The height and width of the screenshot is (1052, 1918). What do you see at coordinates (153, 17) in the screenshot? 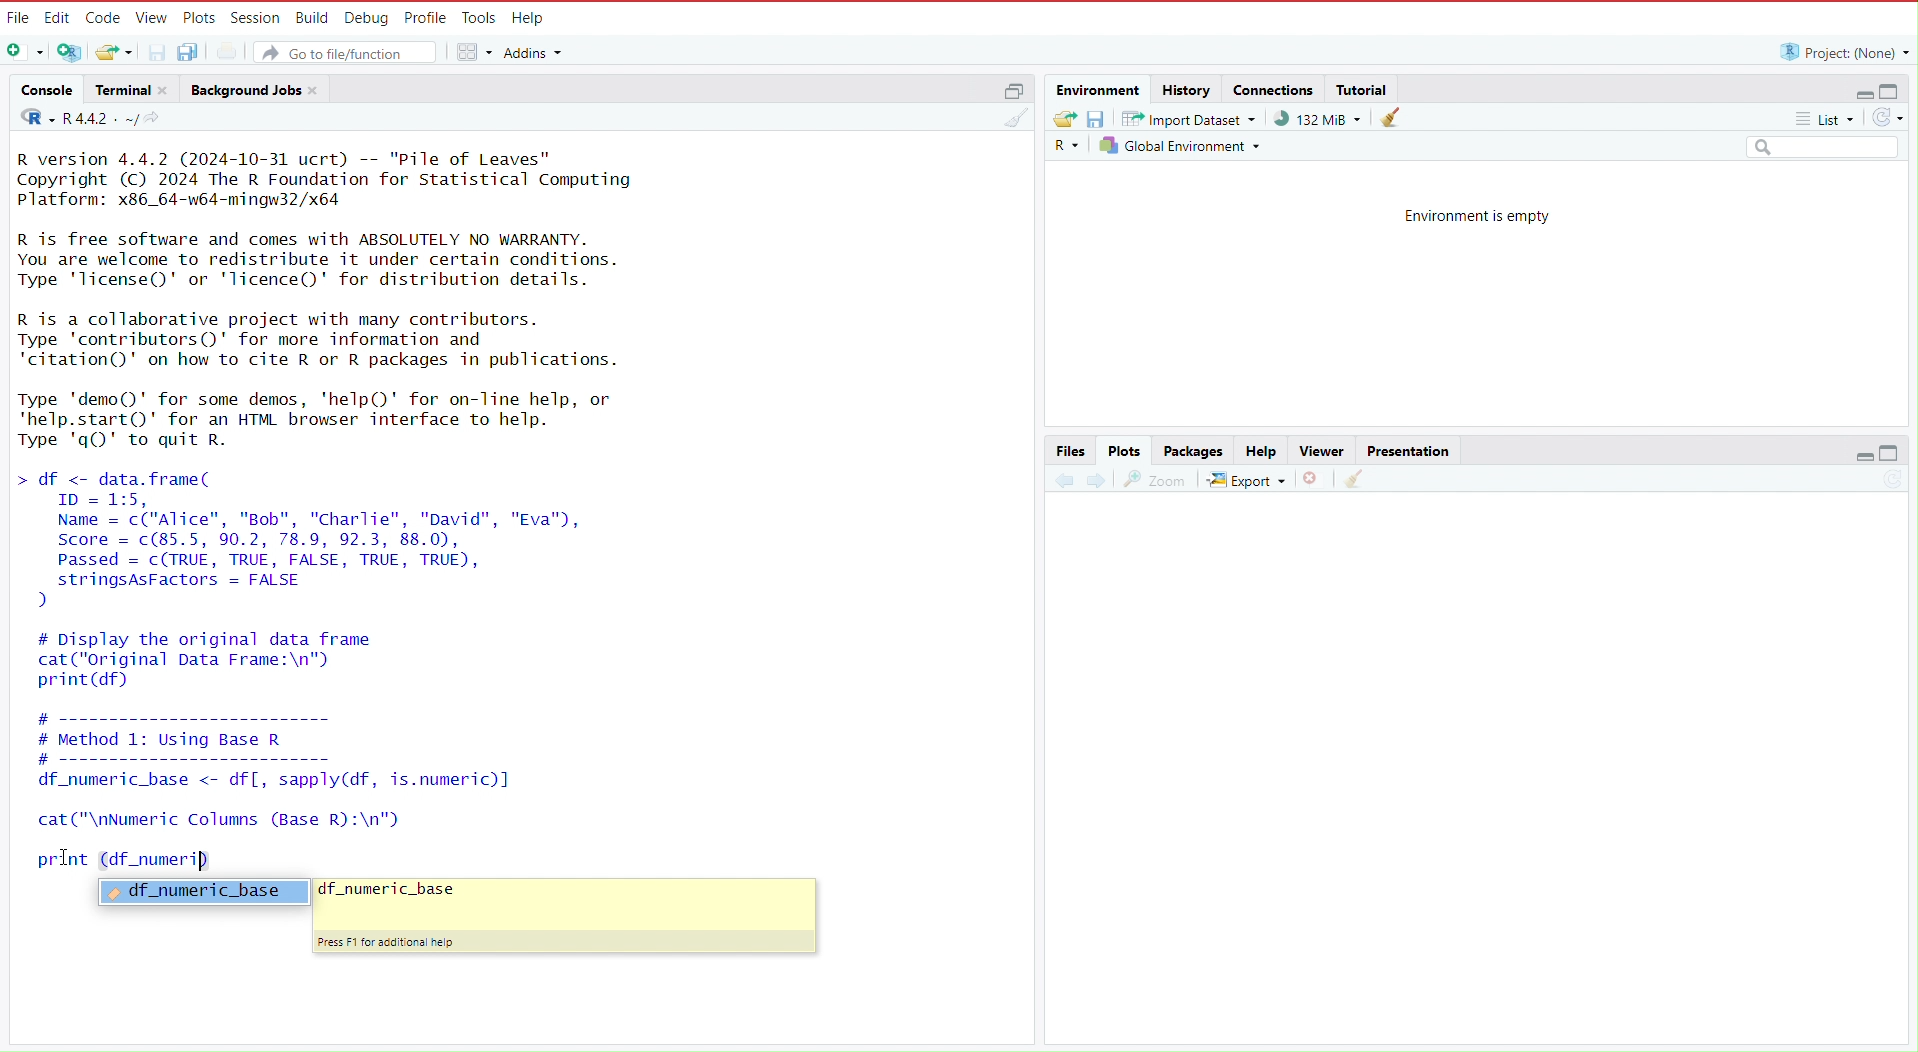
I see `View` at bounding box center [153, 17].